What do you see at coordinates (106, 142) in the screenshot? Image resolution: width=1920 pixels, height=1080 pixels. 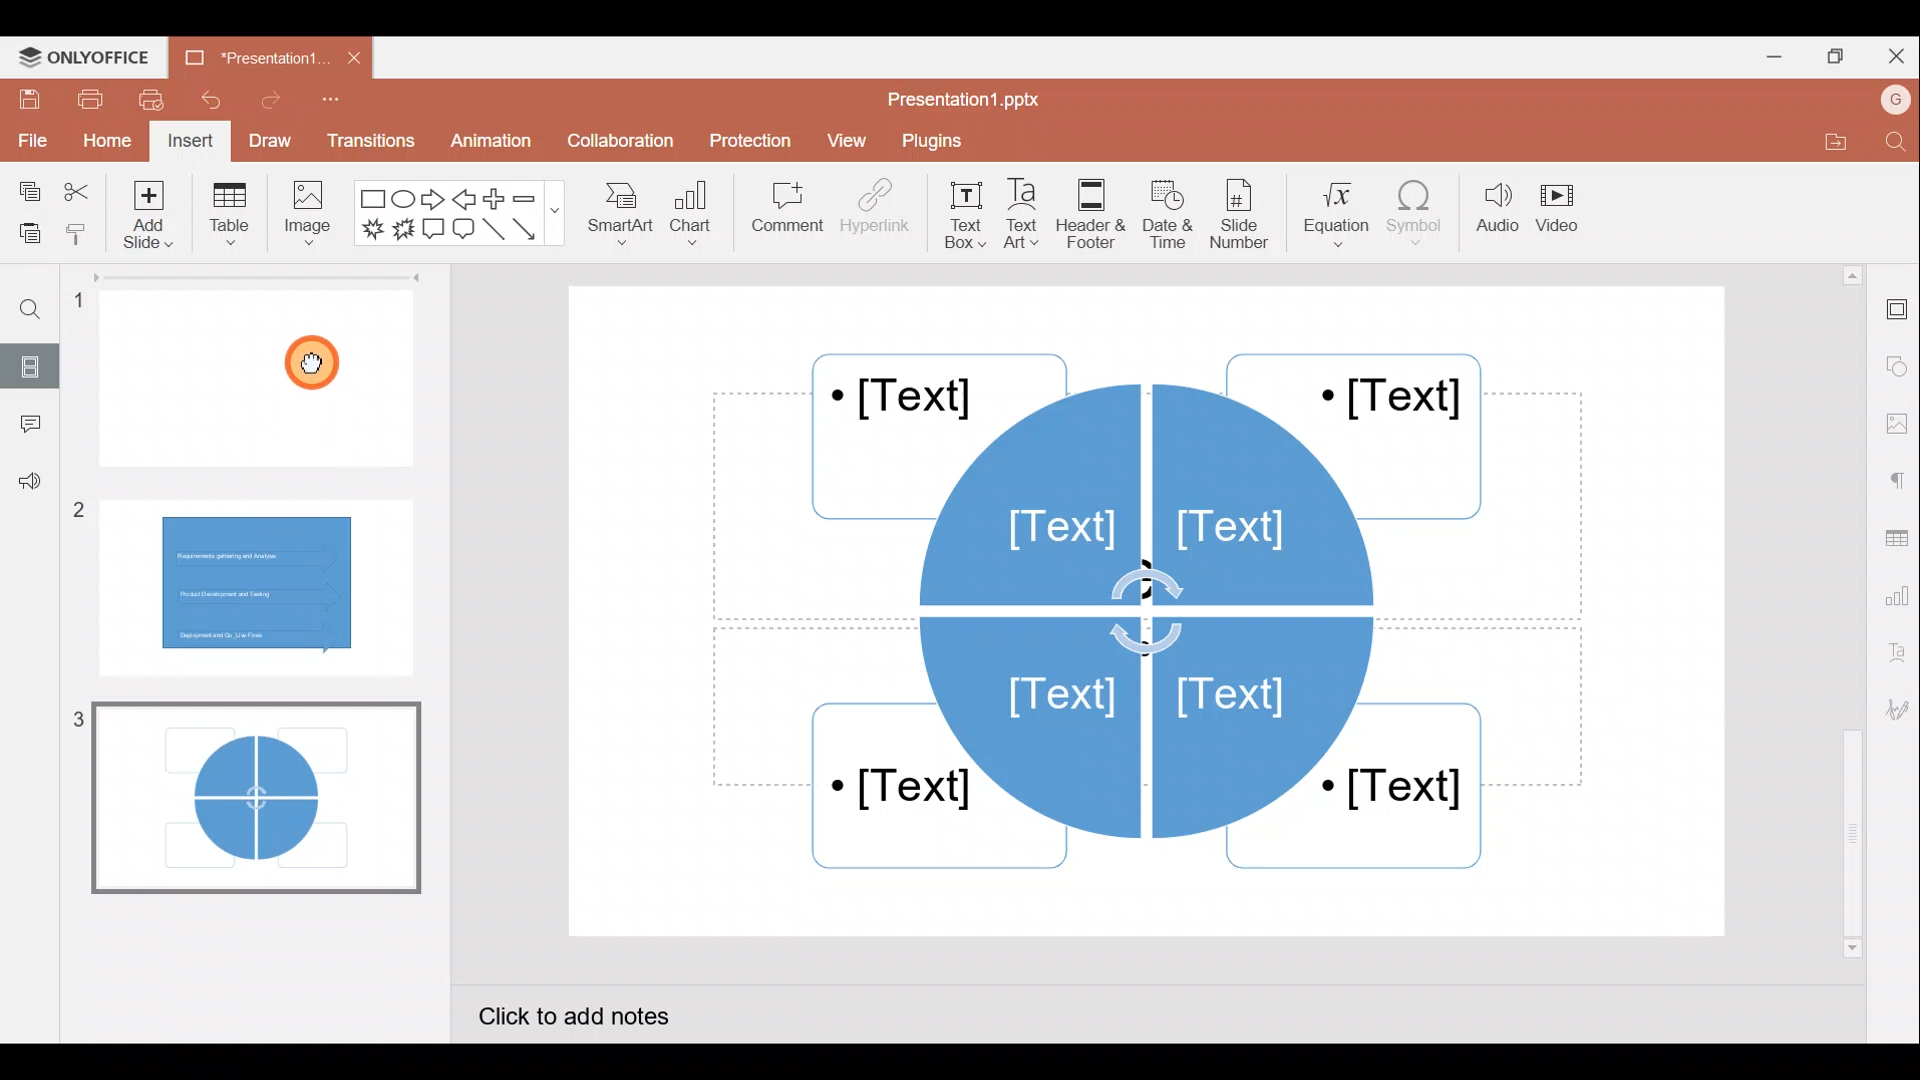 I see `Home` at bounding box center [106, 142].